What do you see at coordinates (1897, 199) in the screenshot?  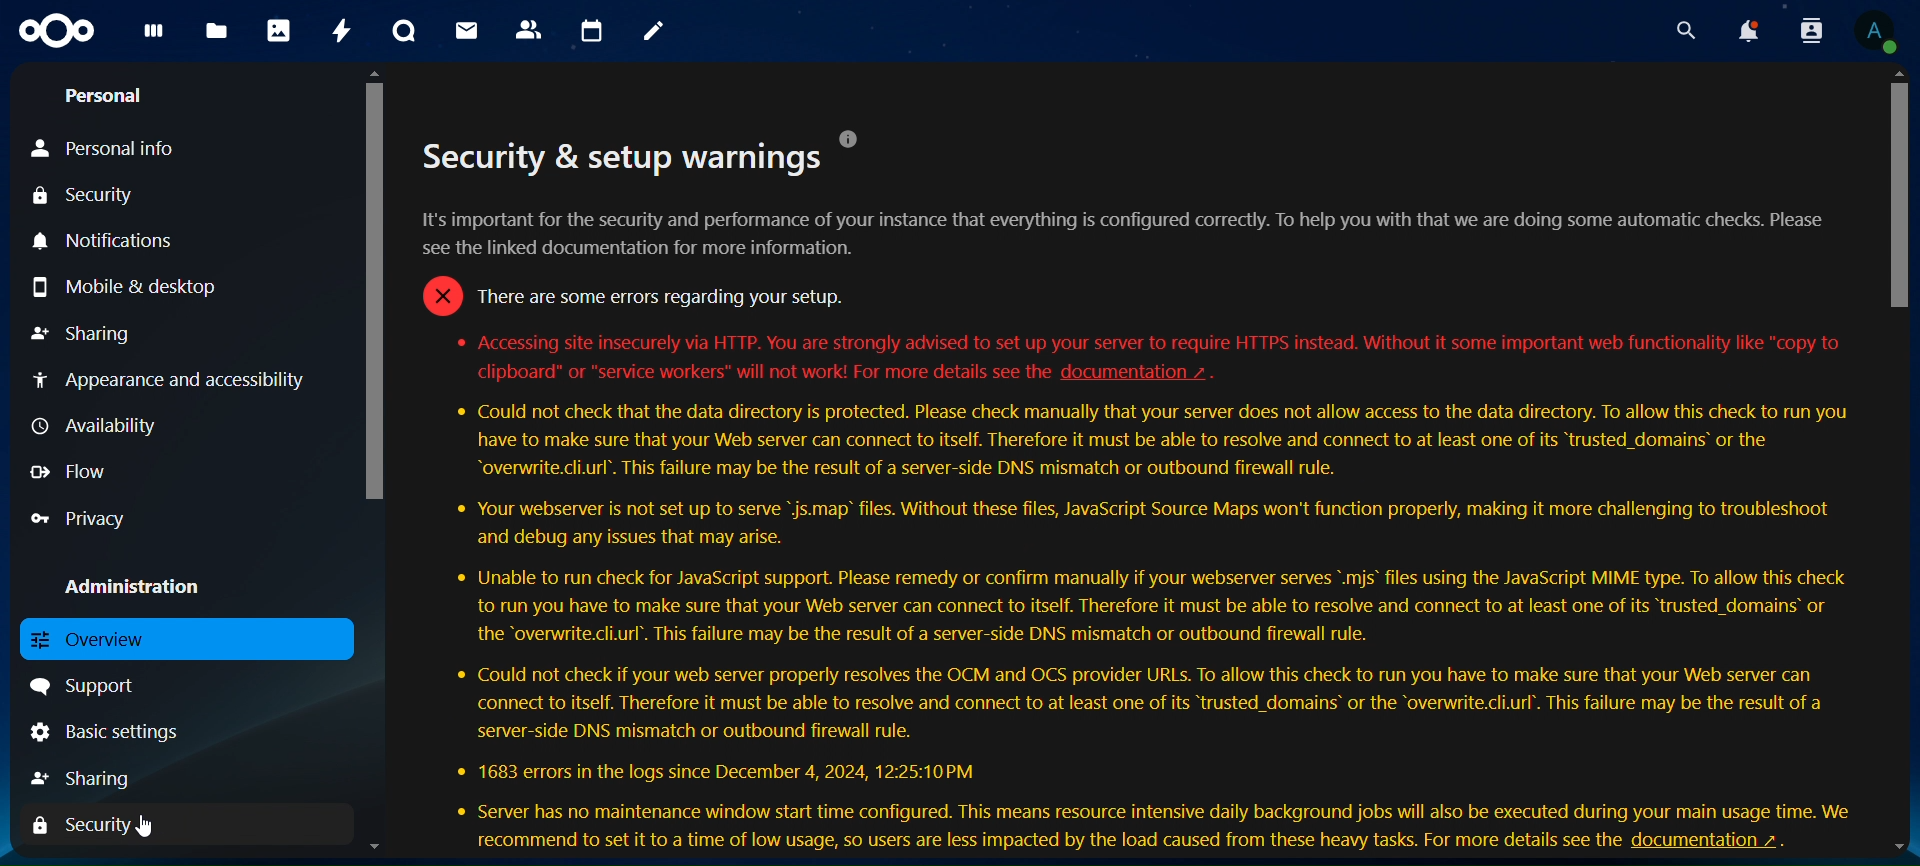 I see `scrollbar` at bounding box center [1897, 199].